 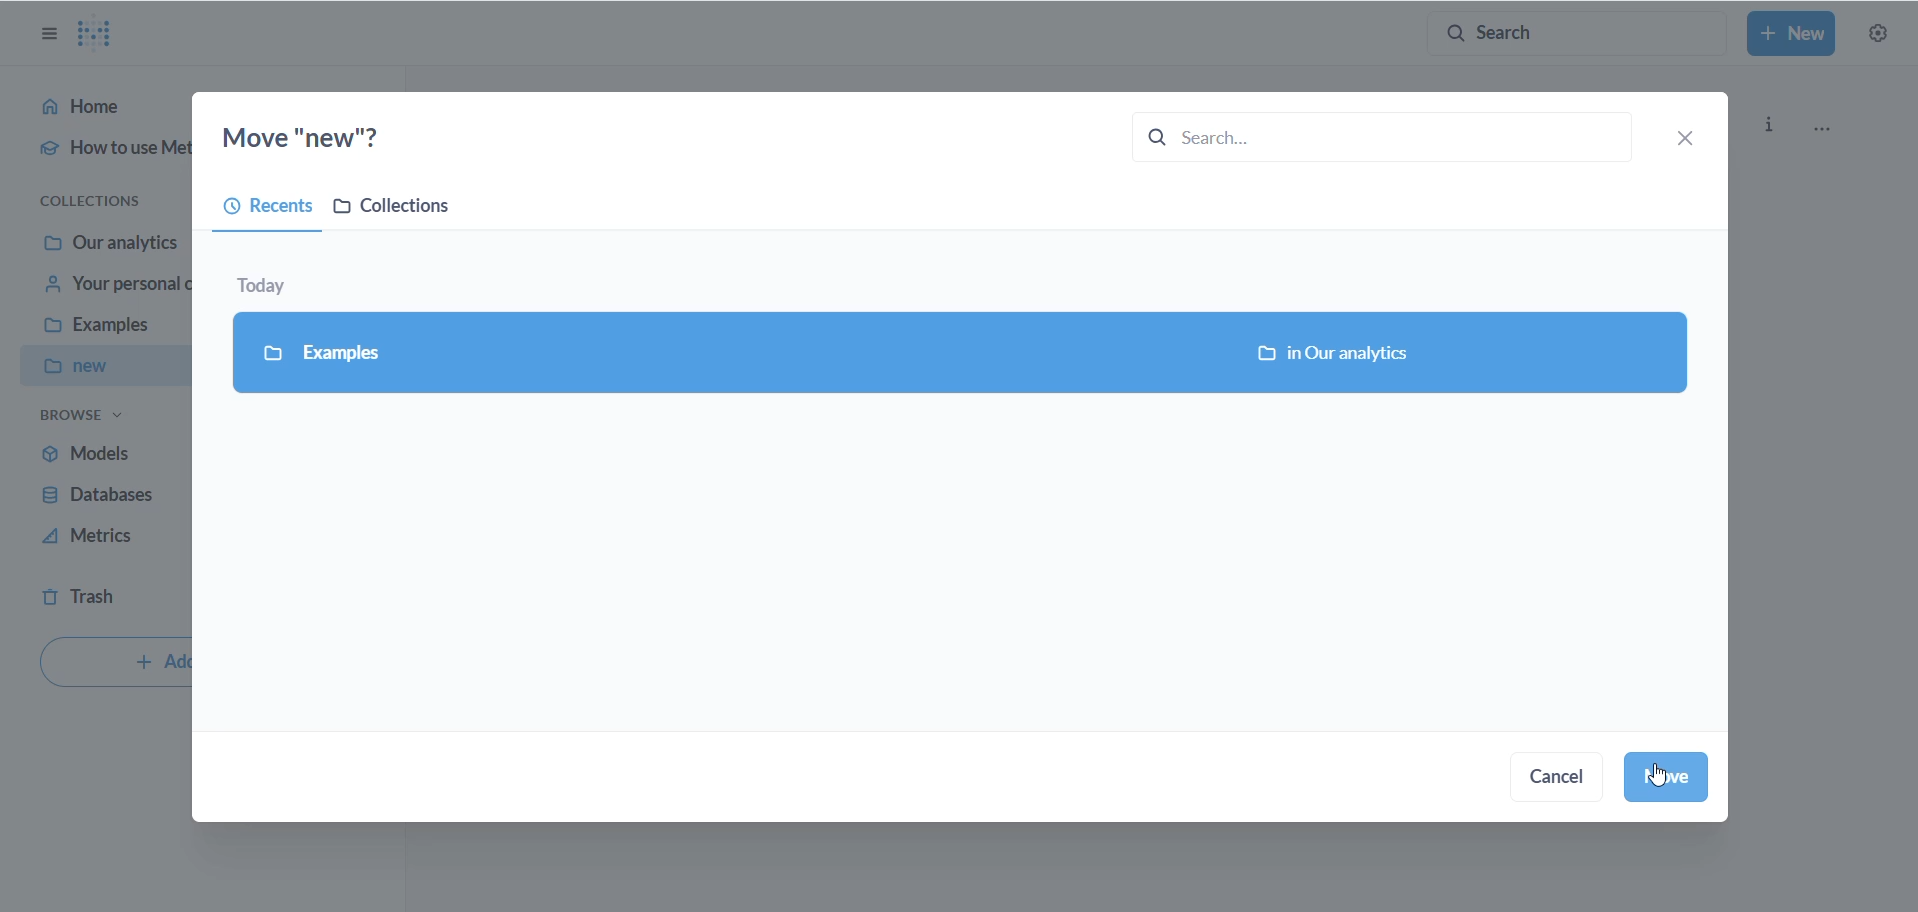 What do you see at coordinates (1832, 130) in the screenshot?
I see `more options` at bounding box center [1832, 130].